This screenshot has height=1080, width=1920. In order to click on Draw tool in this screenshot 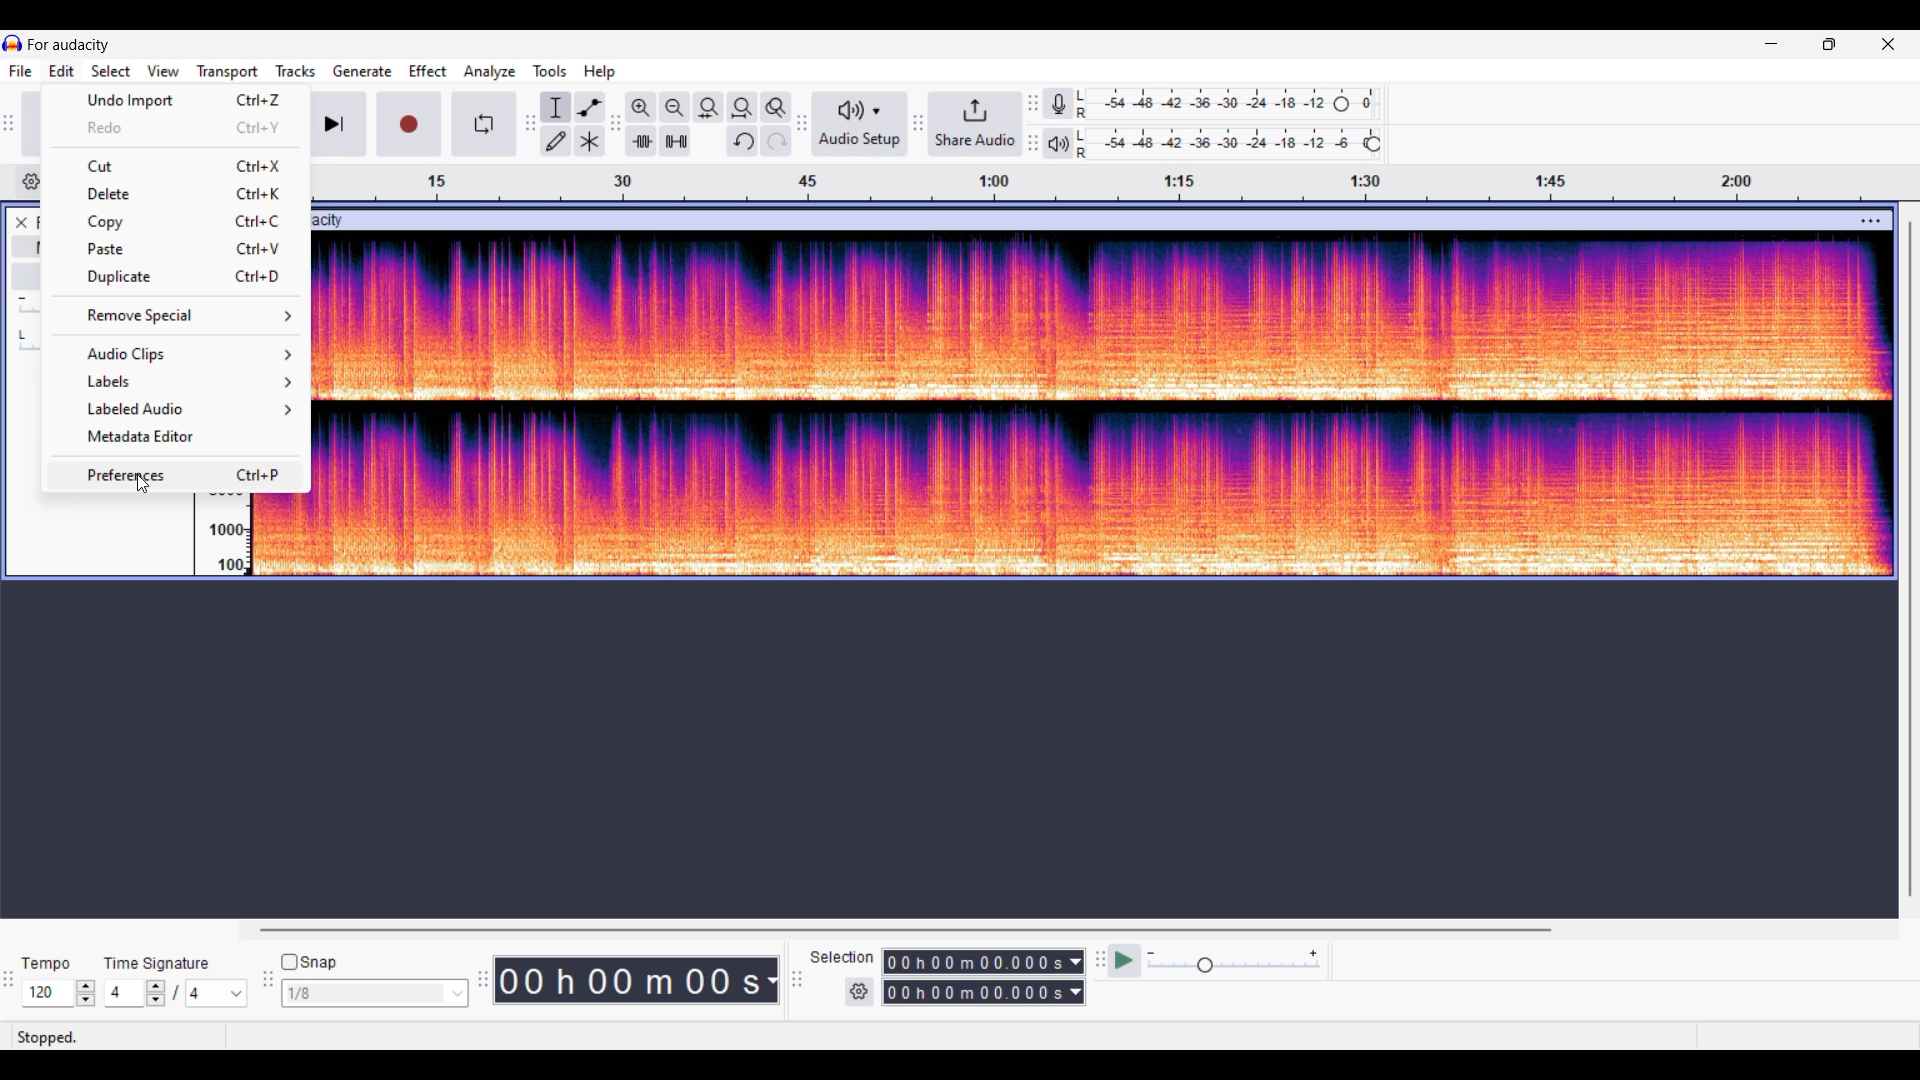, I will do `click(556, 141)`.